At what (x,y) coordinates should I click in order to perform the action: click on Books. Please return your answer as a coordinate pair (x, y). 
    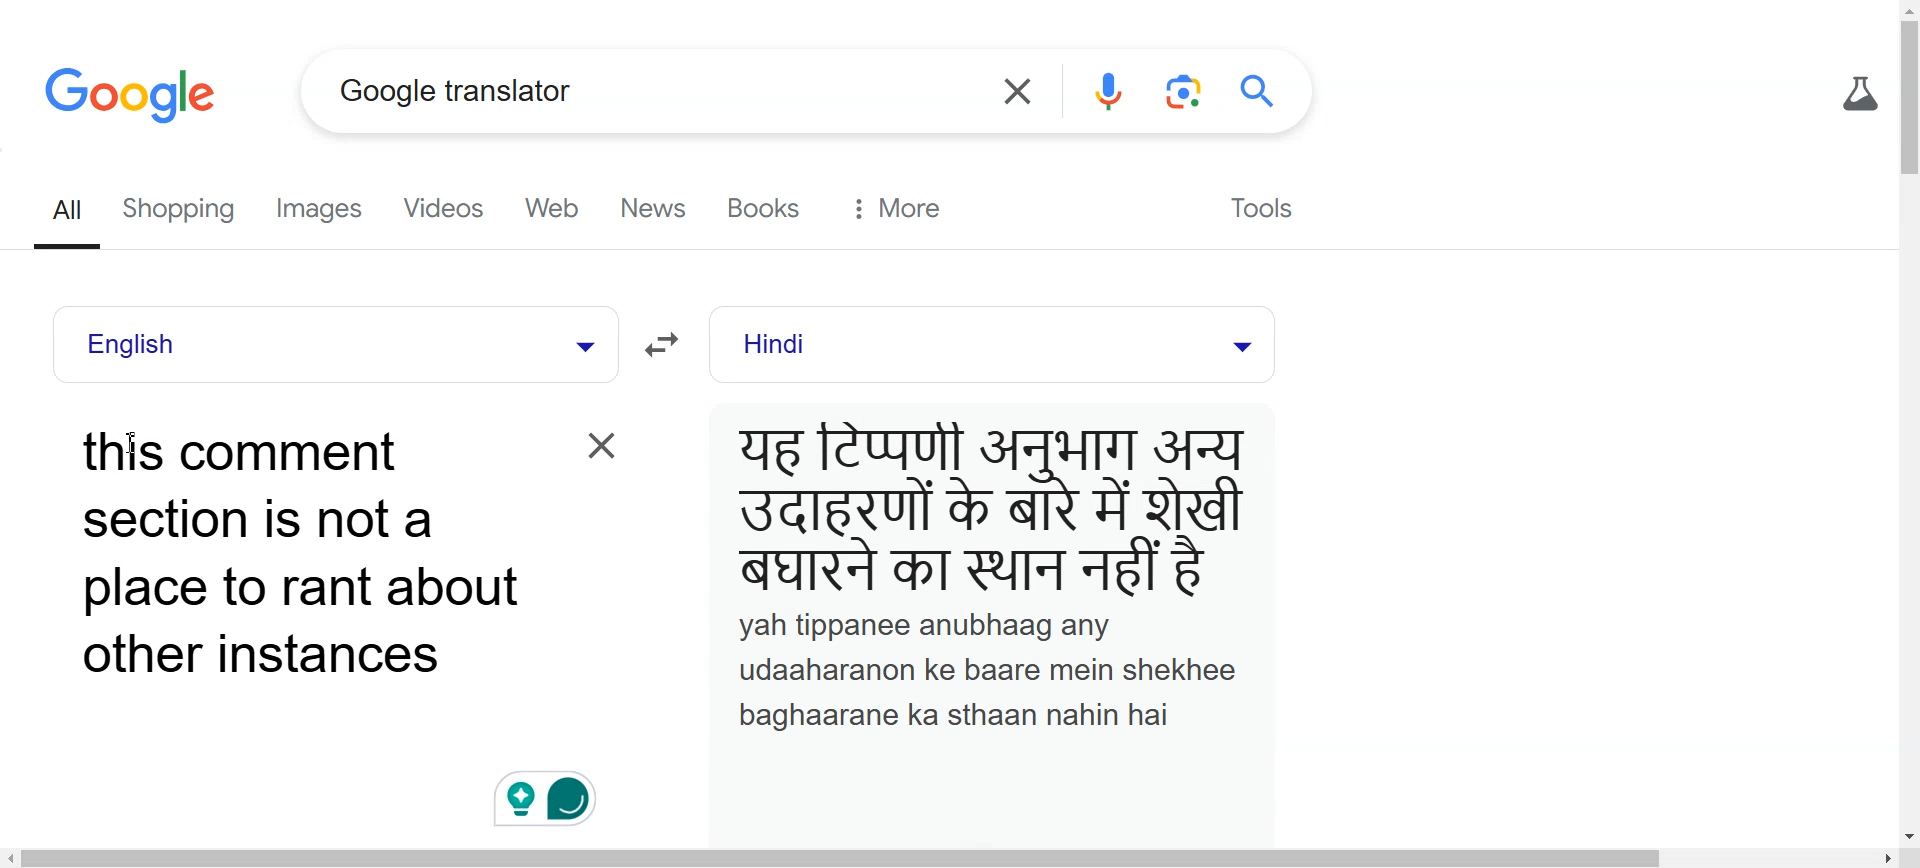
    Looking at the image, I should click on (768, 208).